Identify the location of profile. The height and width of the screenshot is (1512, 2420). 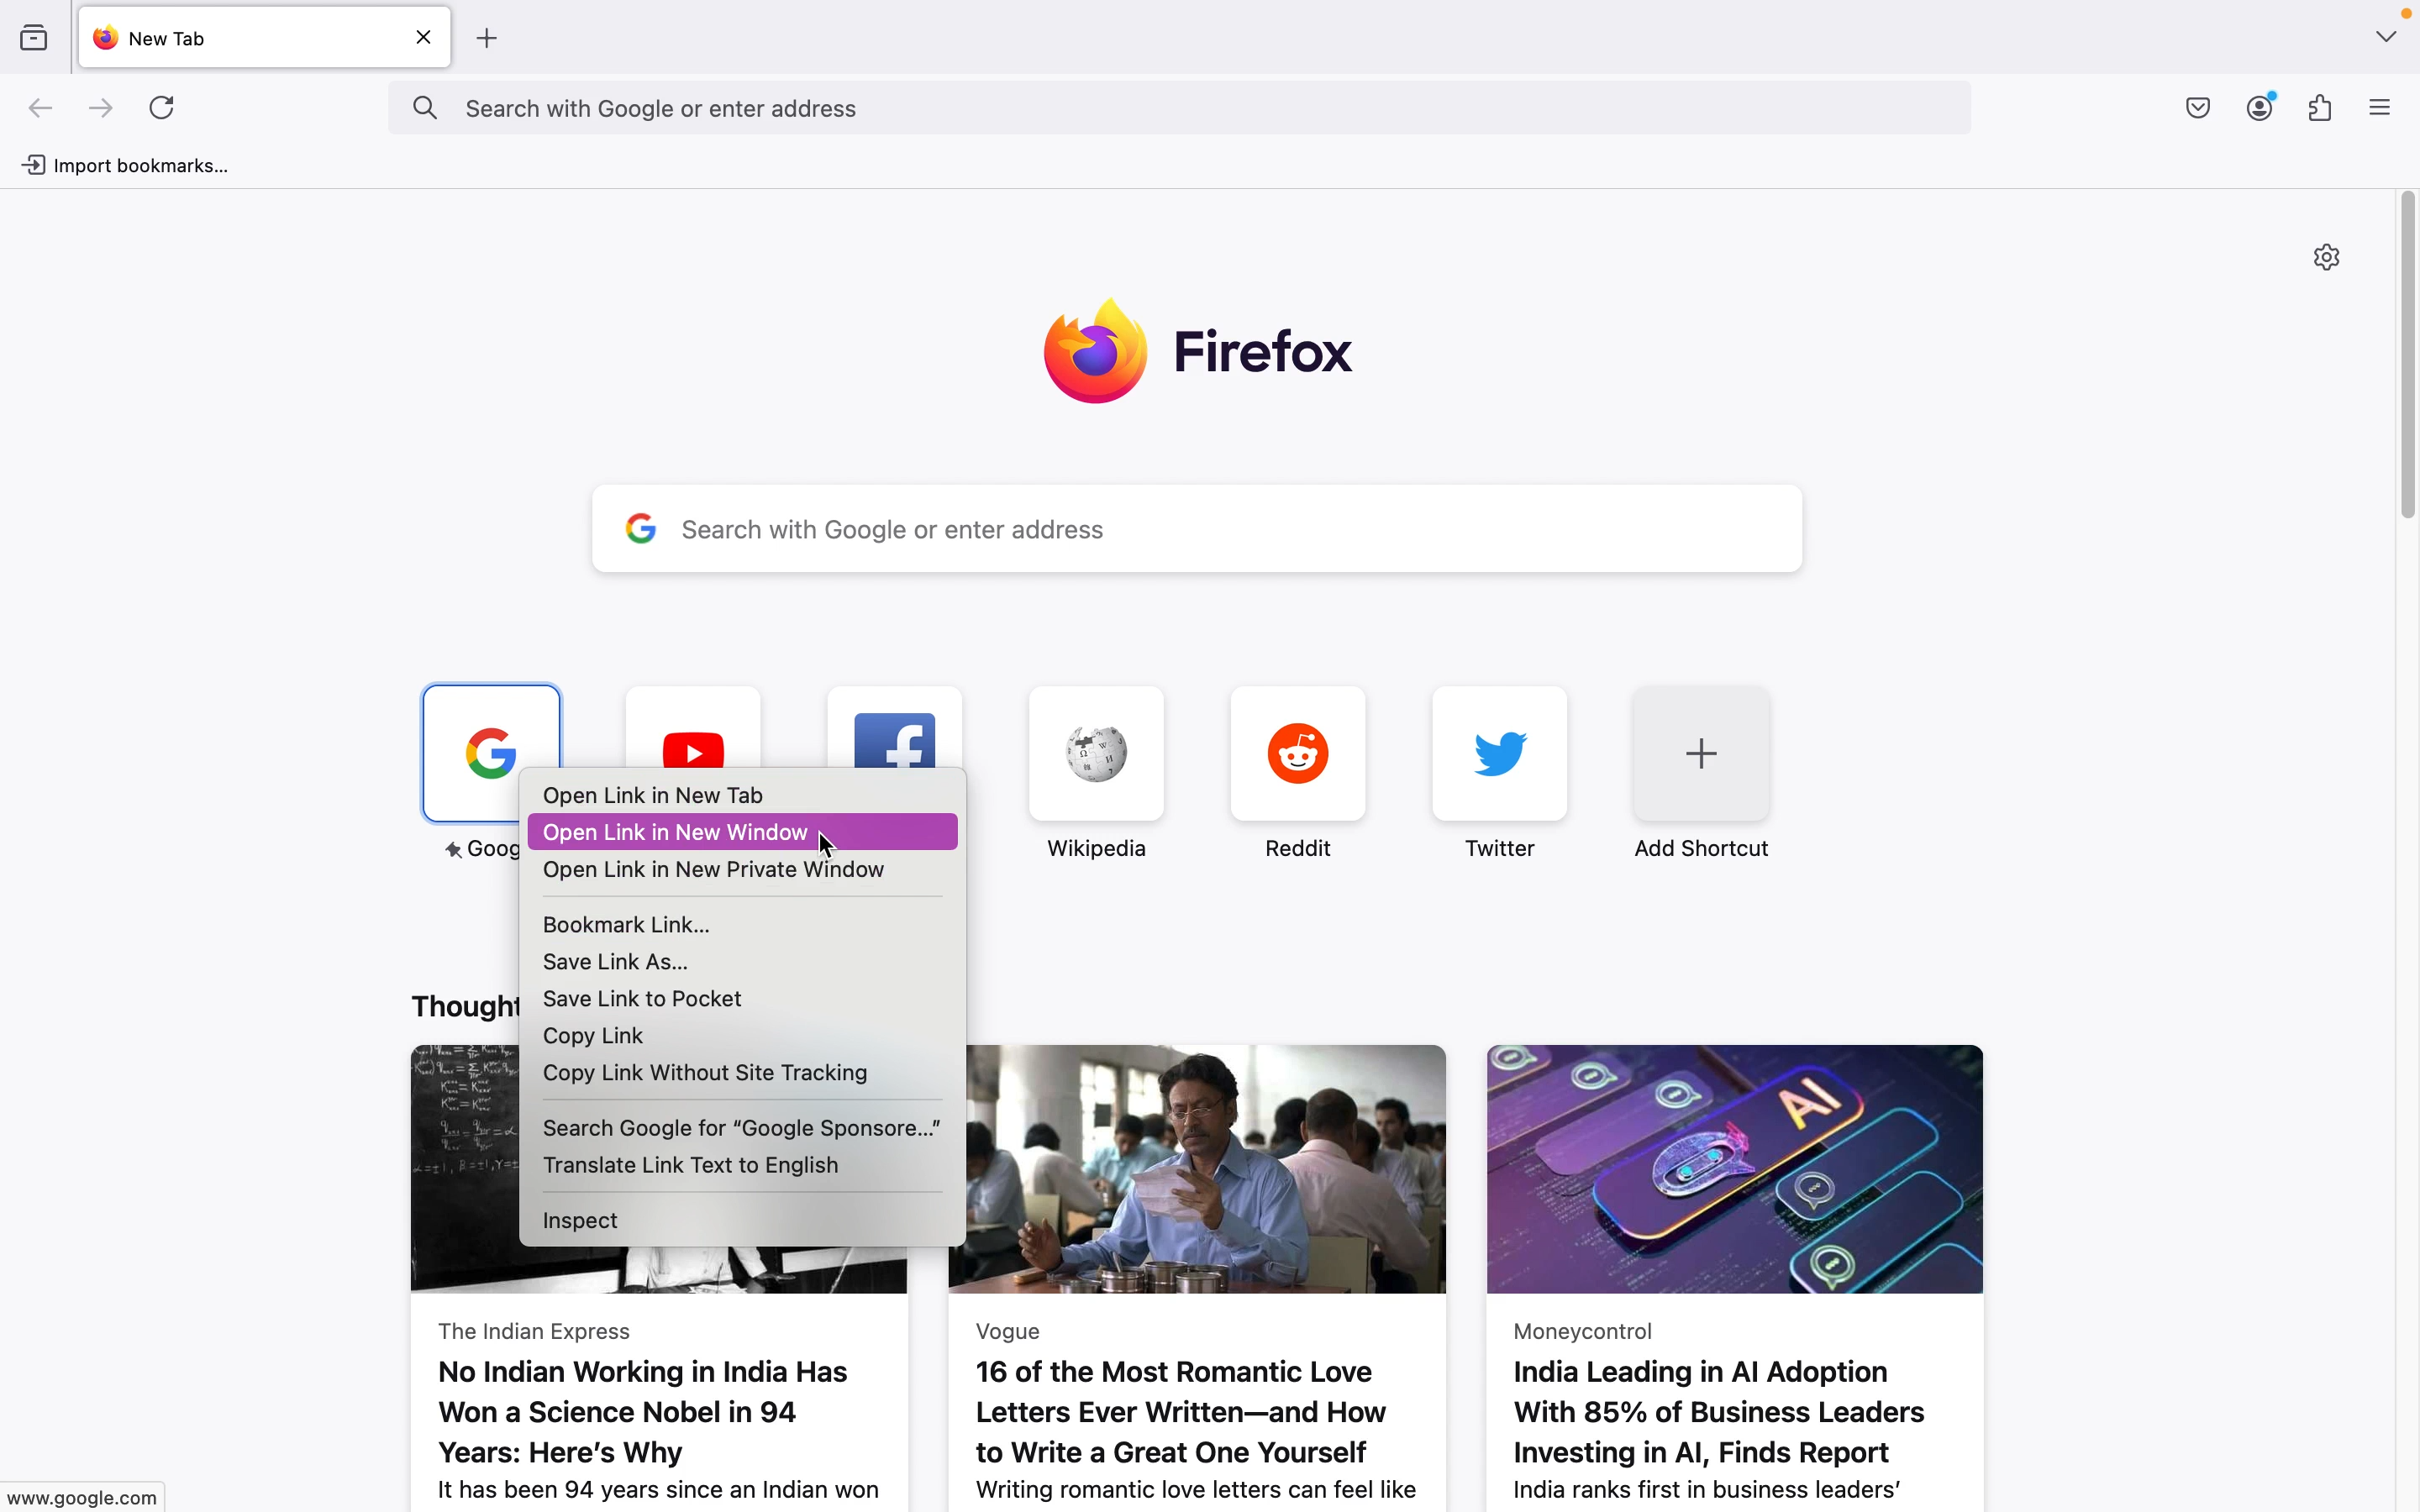
(2261, 108).